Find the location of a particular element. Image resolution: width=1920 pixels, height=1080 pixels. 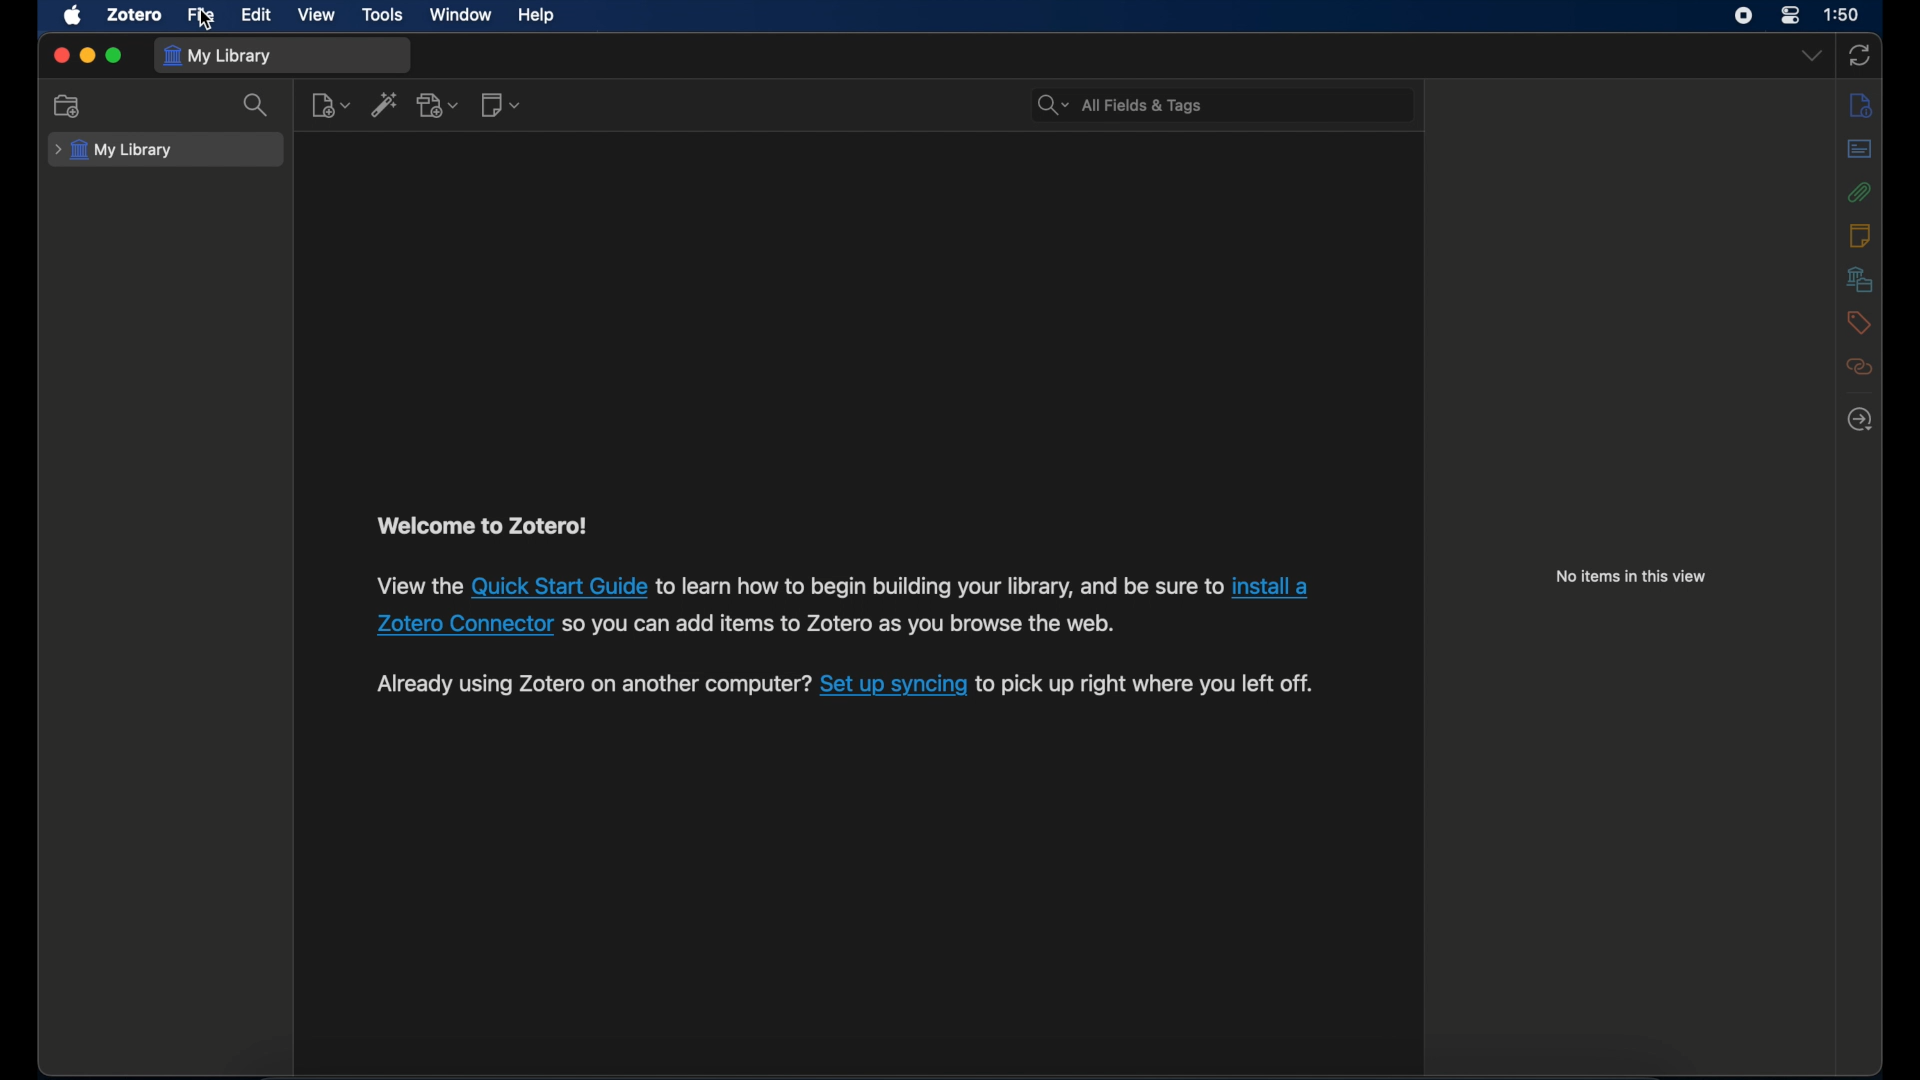

file is located at coordinates (202, 14).